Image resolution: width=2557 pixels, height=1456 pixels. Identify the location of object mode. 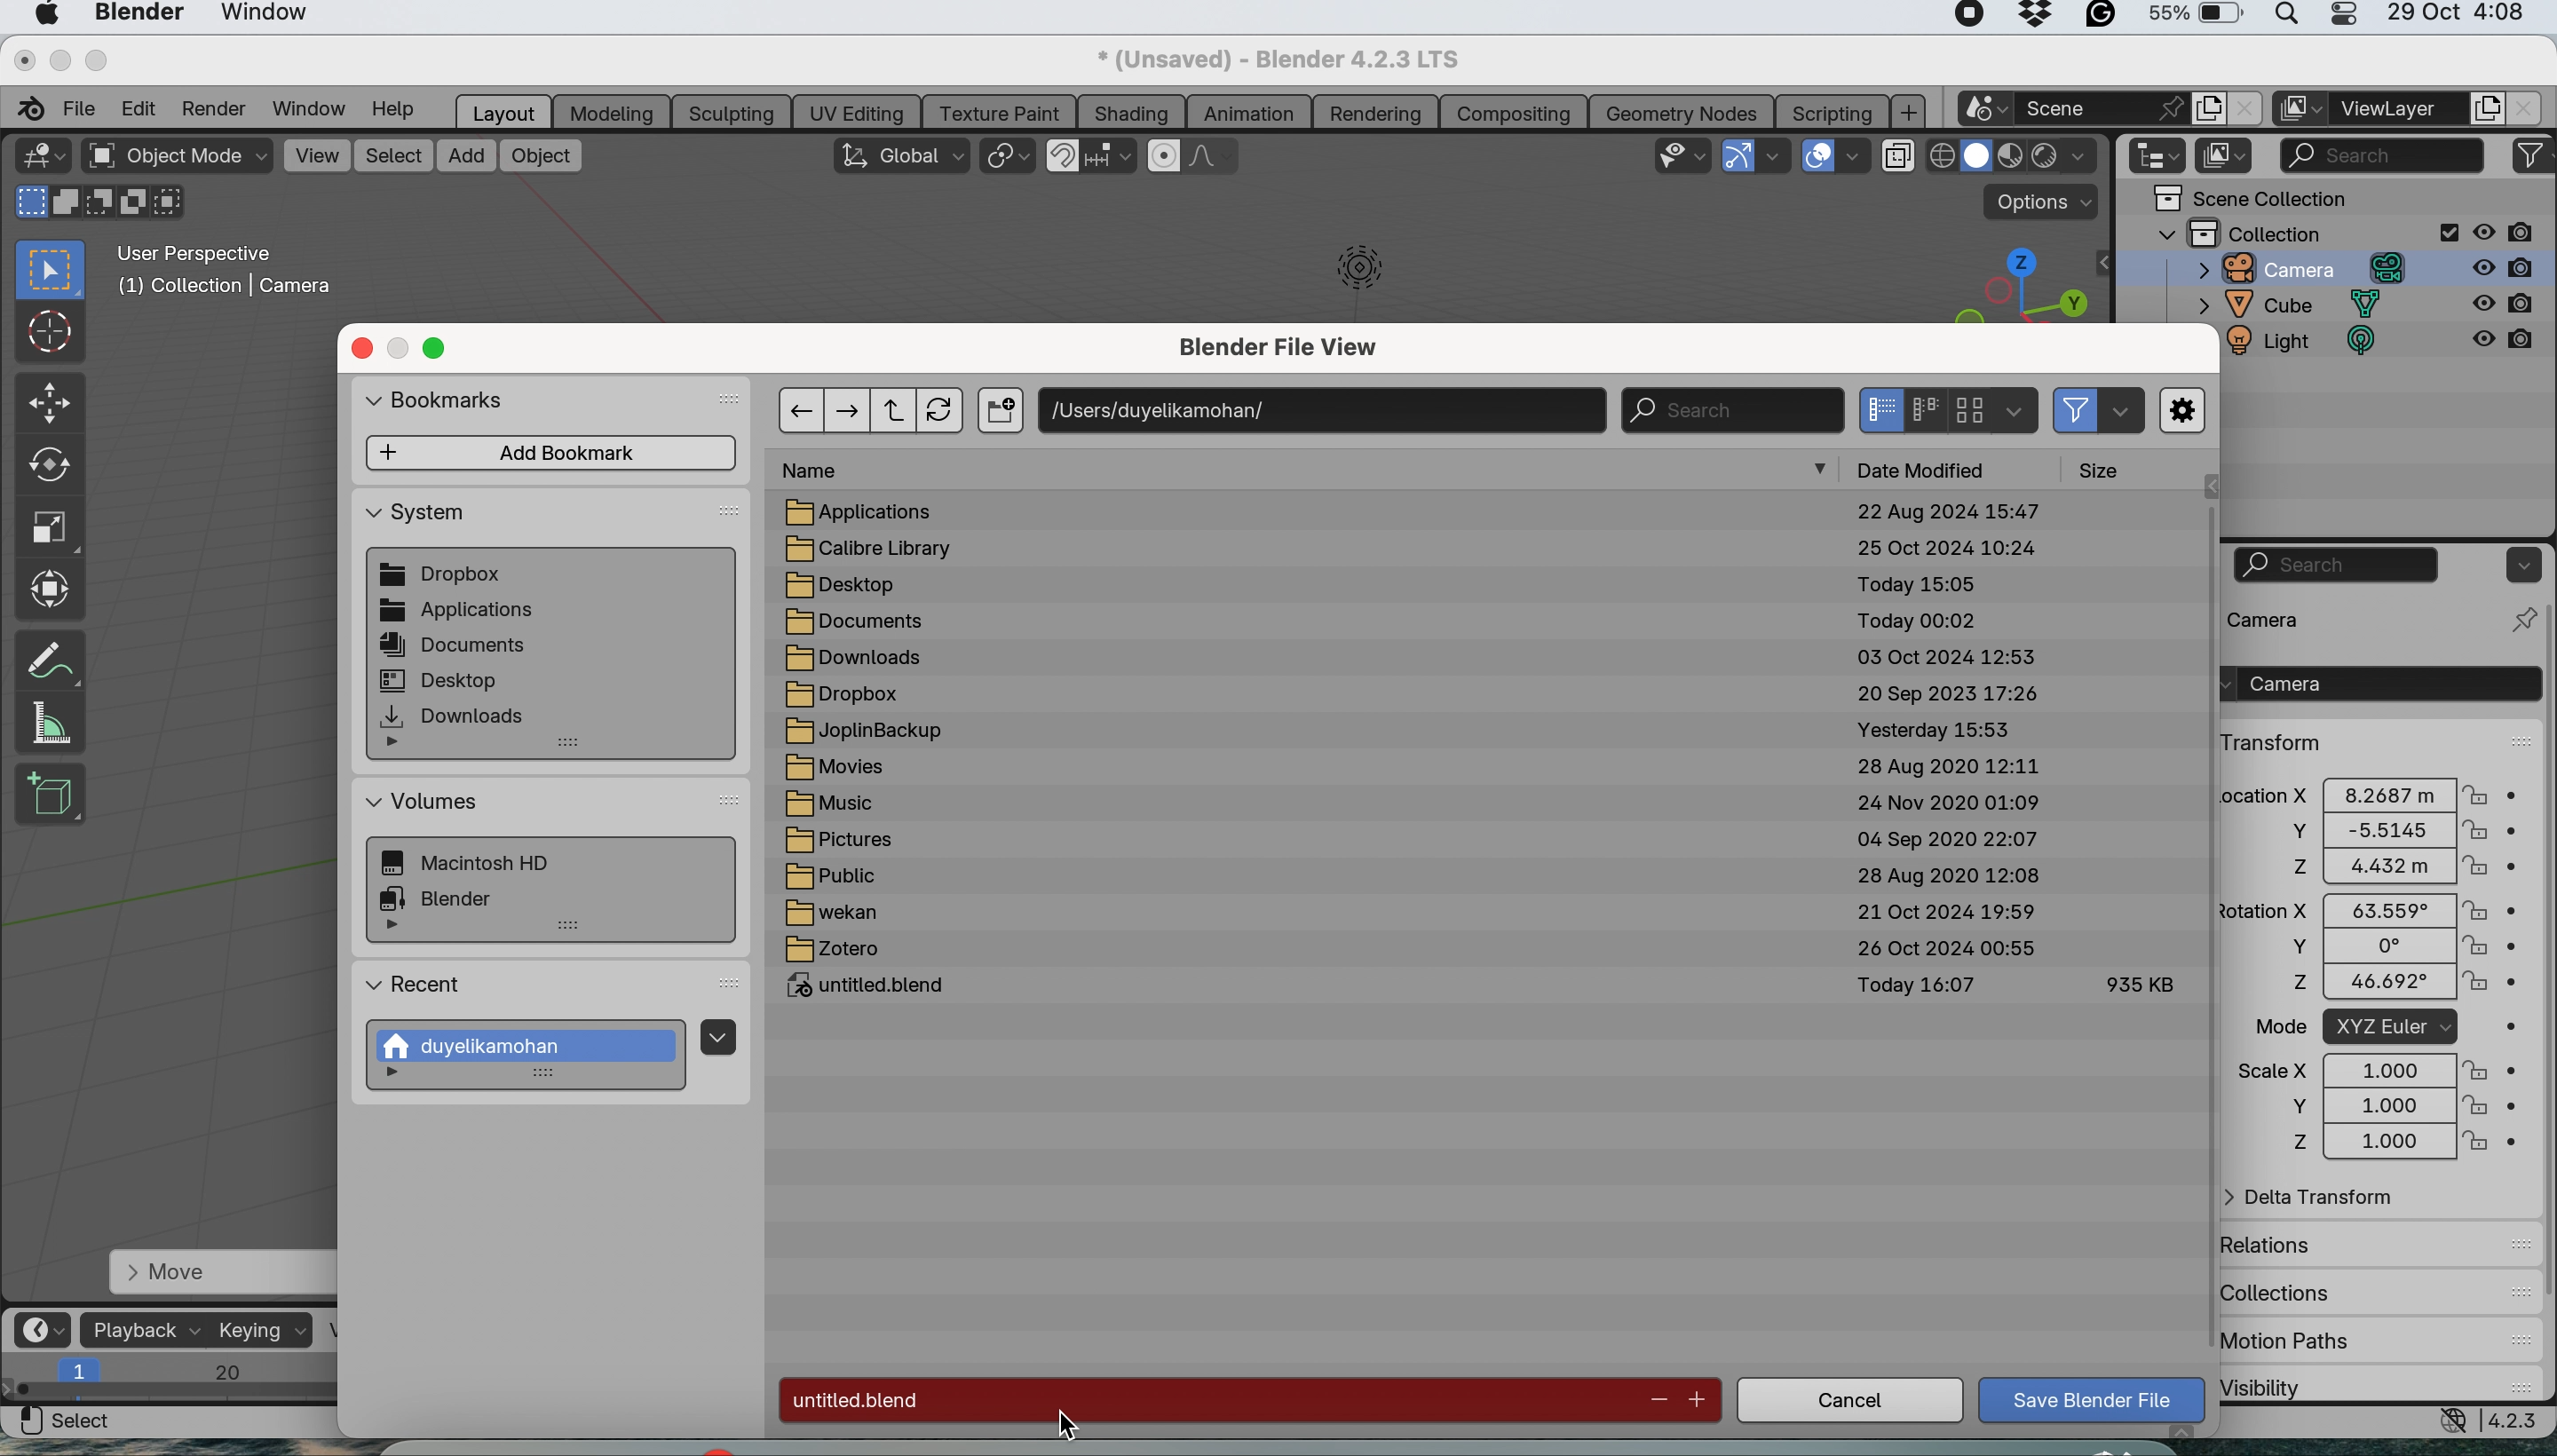
(178, 158).